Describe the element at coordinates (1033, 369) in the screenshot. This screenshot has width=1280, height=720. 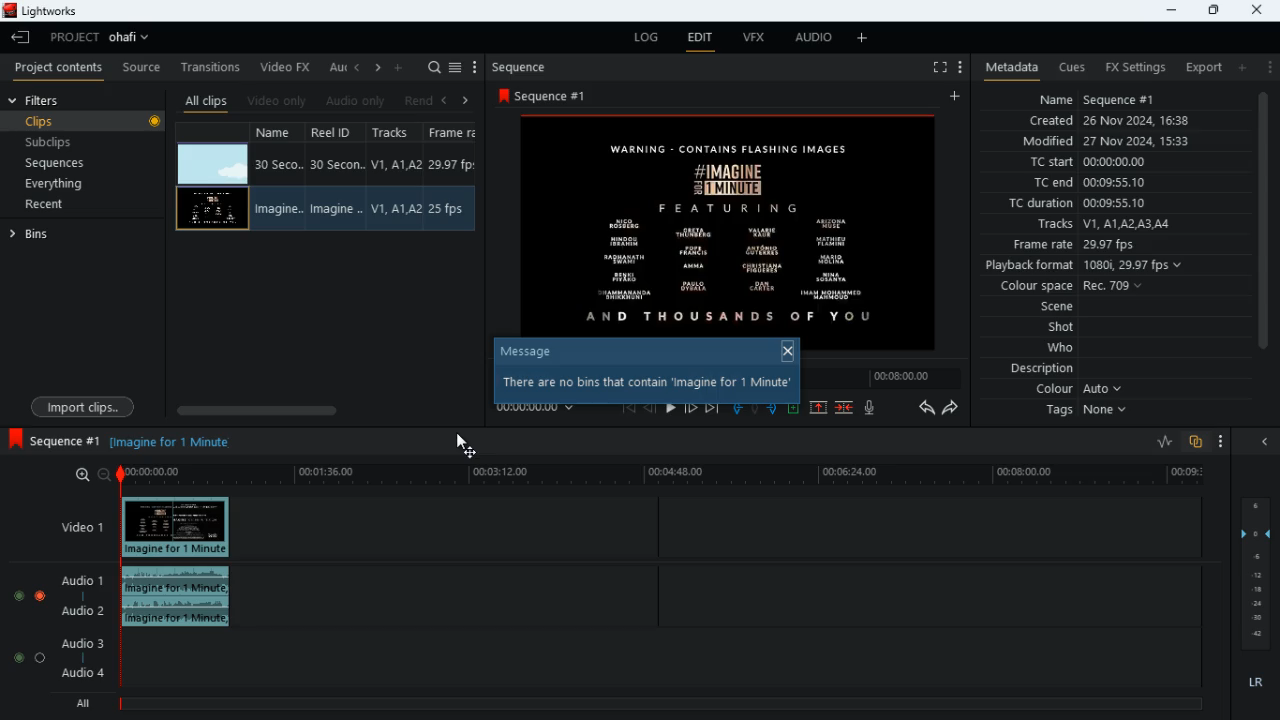
I see `description` at that location.